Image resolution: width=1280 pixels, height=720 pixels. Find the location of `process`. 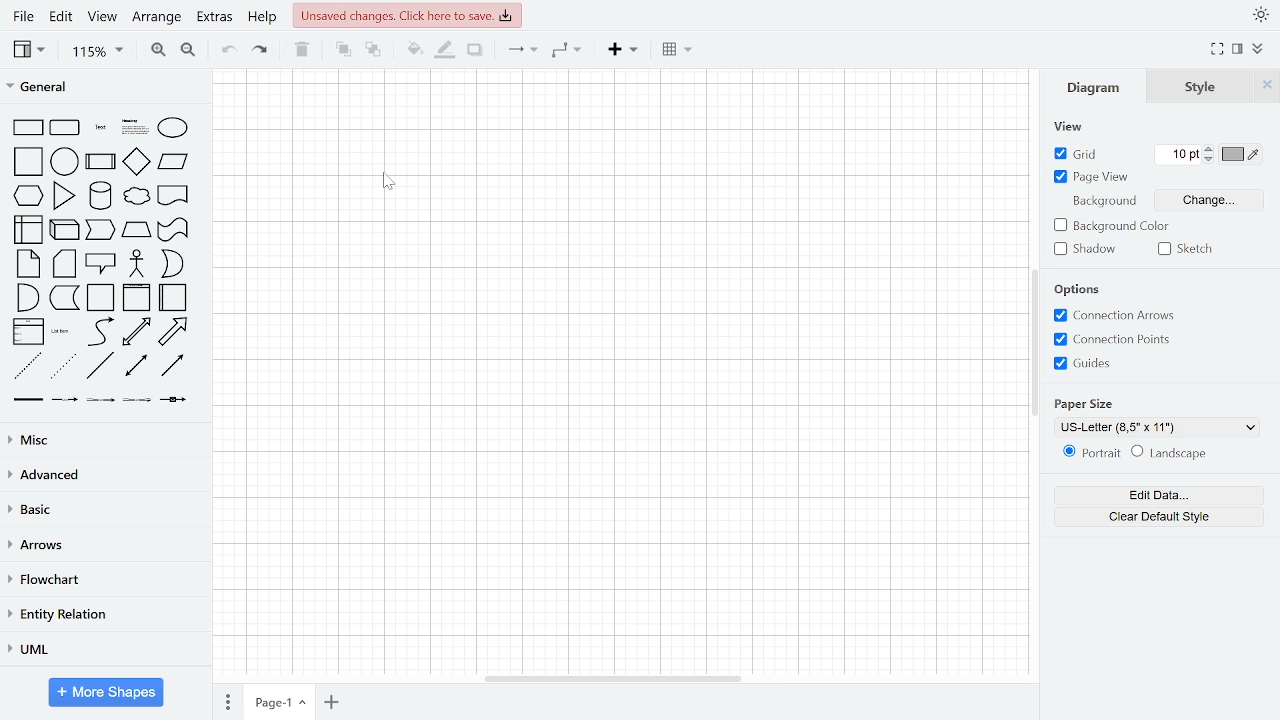

process is located at coordinates (103, 162).